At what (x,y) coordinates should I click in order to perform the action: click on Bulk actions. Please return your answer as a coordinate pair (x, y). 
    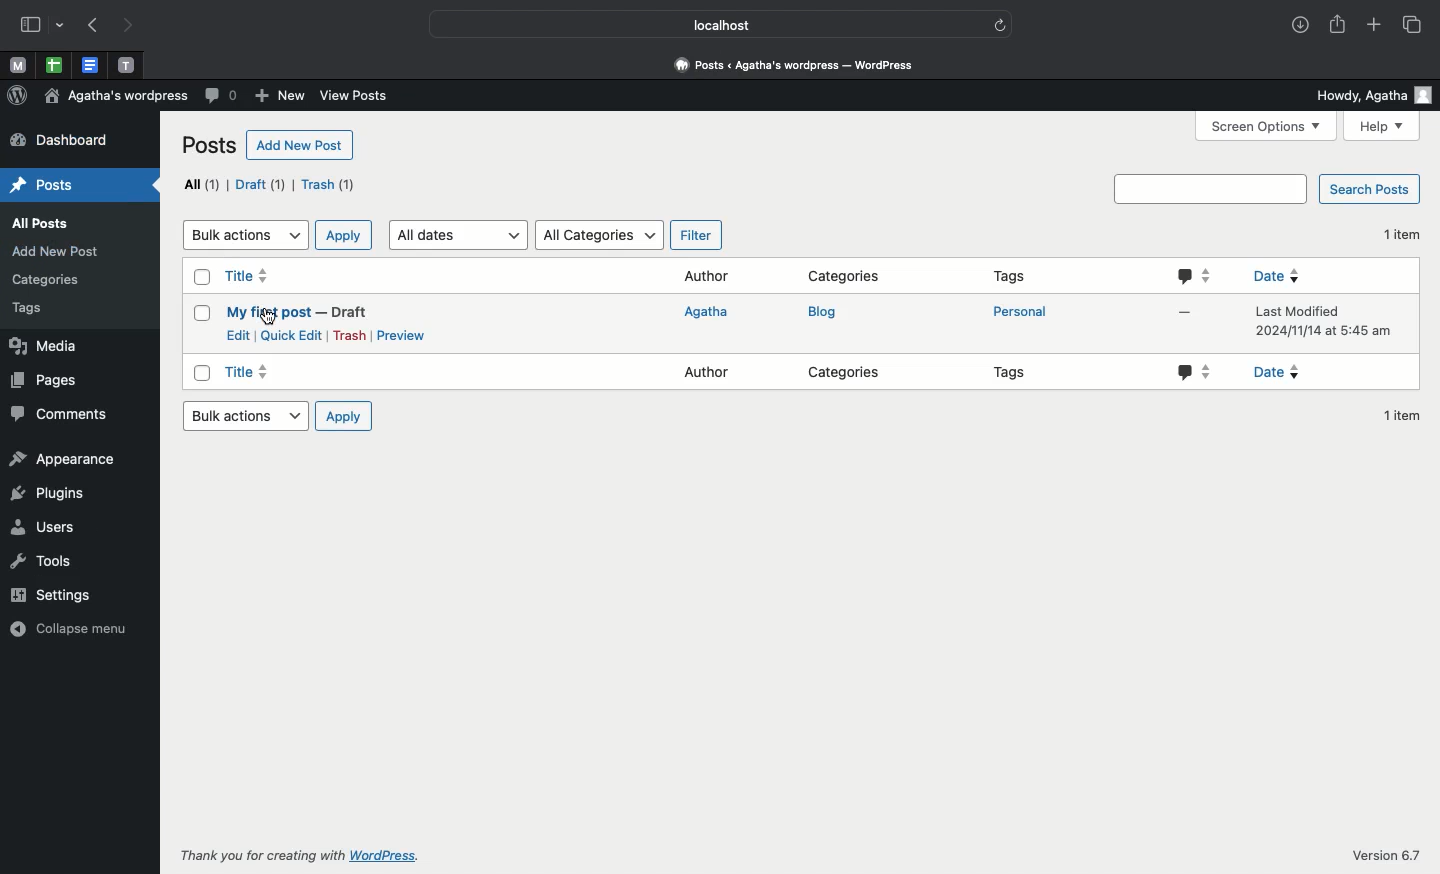
    Looking at the image, I should click on (242, 233).